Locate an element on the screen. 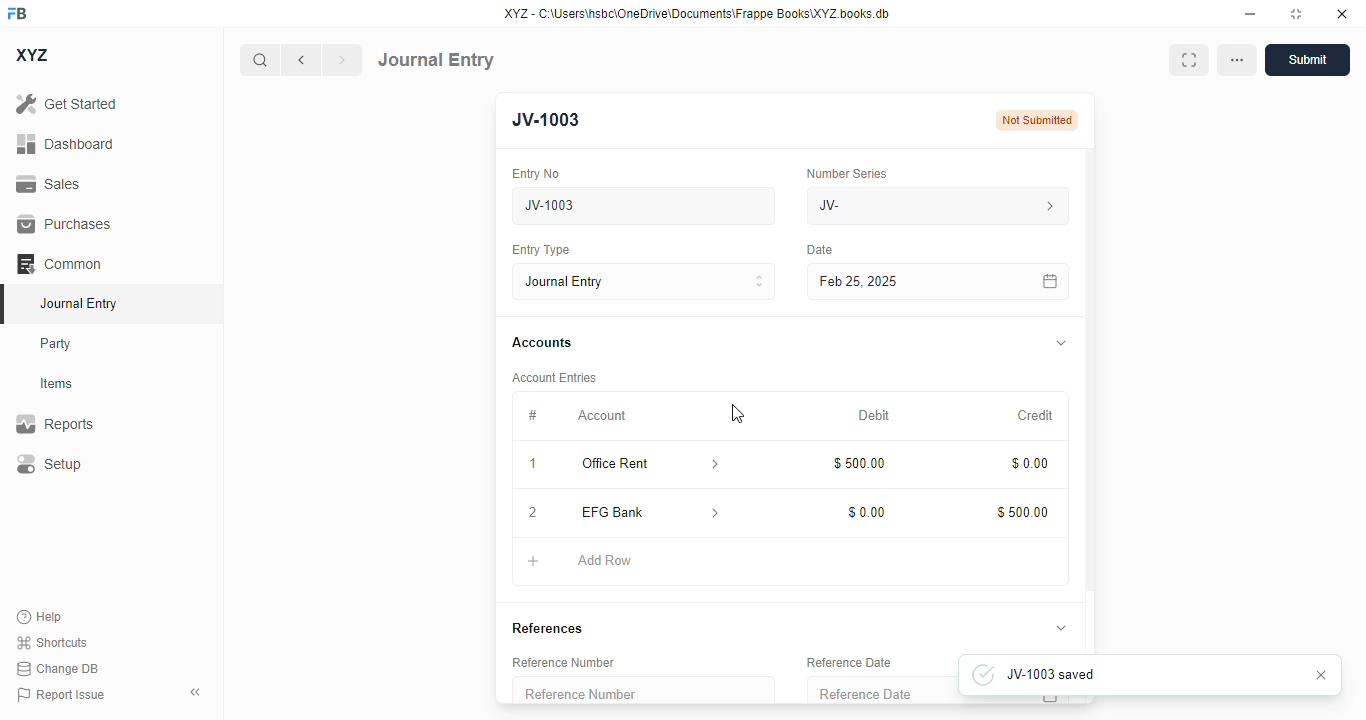 The height and width of the screenshot is (720, 1366). dashboard is located at coordinates (66, 144).